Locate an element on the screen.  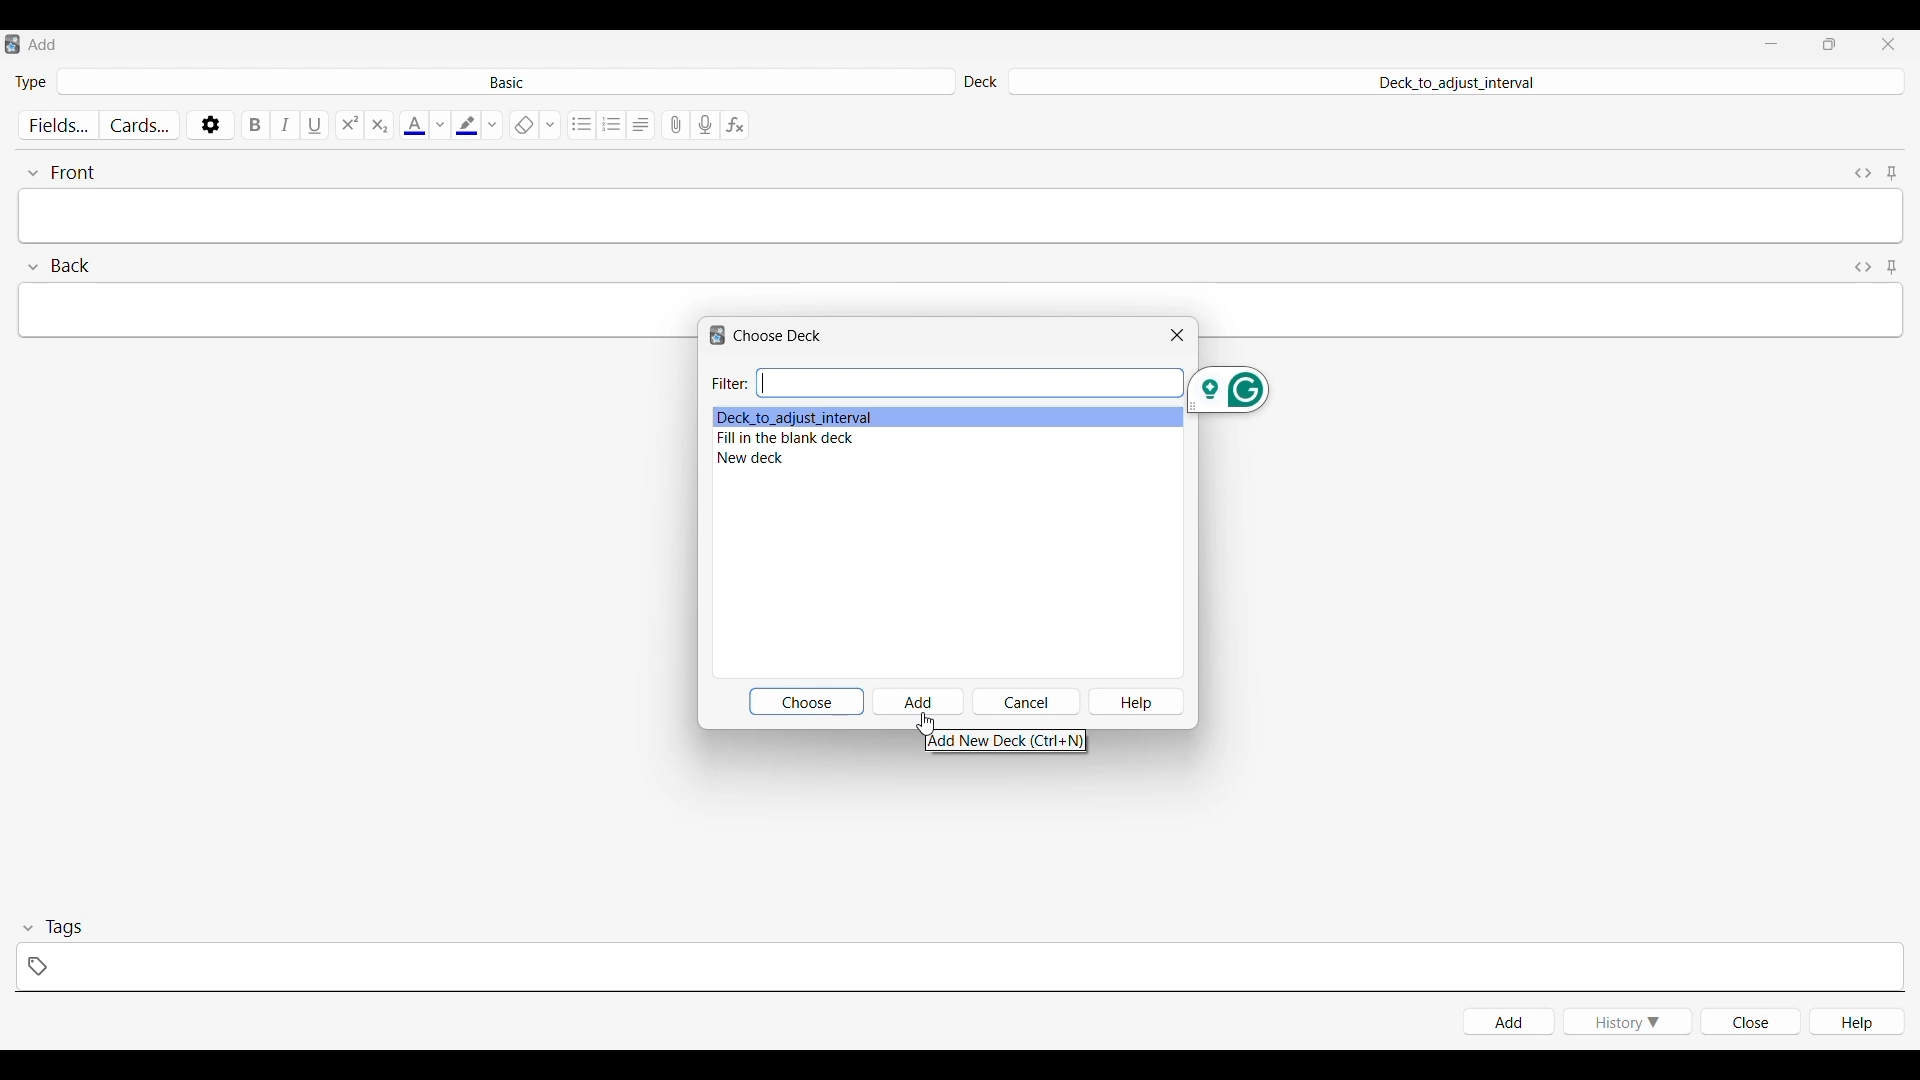
Attach pictures/audio/video is located at coordinates (676, 125).